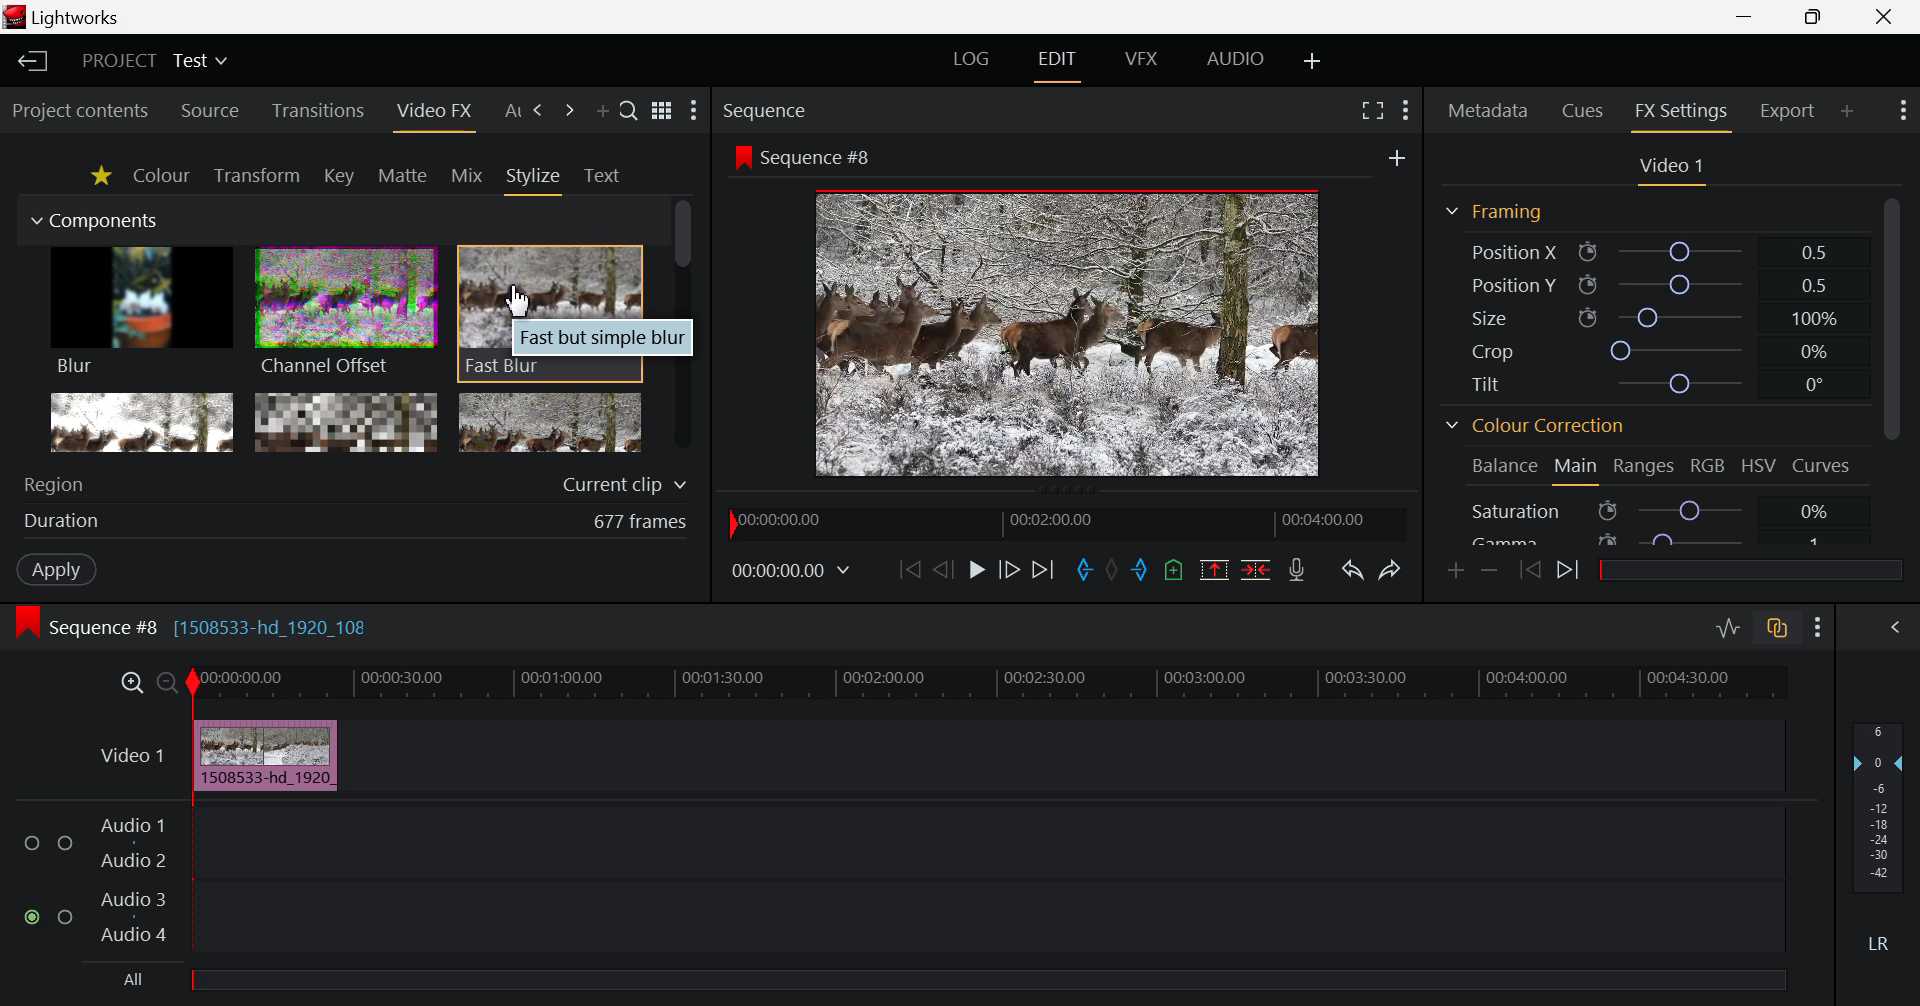 The width and height of the screenshot is (1920, 1006). What do you see at coordinates (661, 111) in the screenshot?
I see `Toggle list and title view` at bounding box center [661, 111].